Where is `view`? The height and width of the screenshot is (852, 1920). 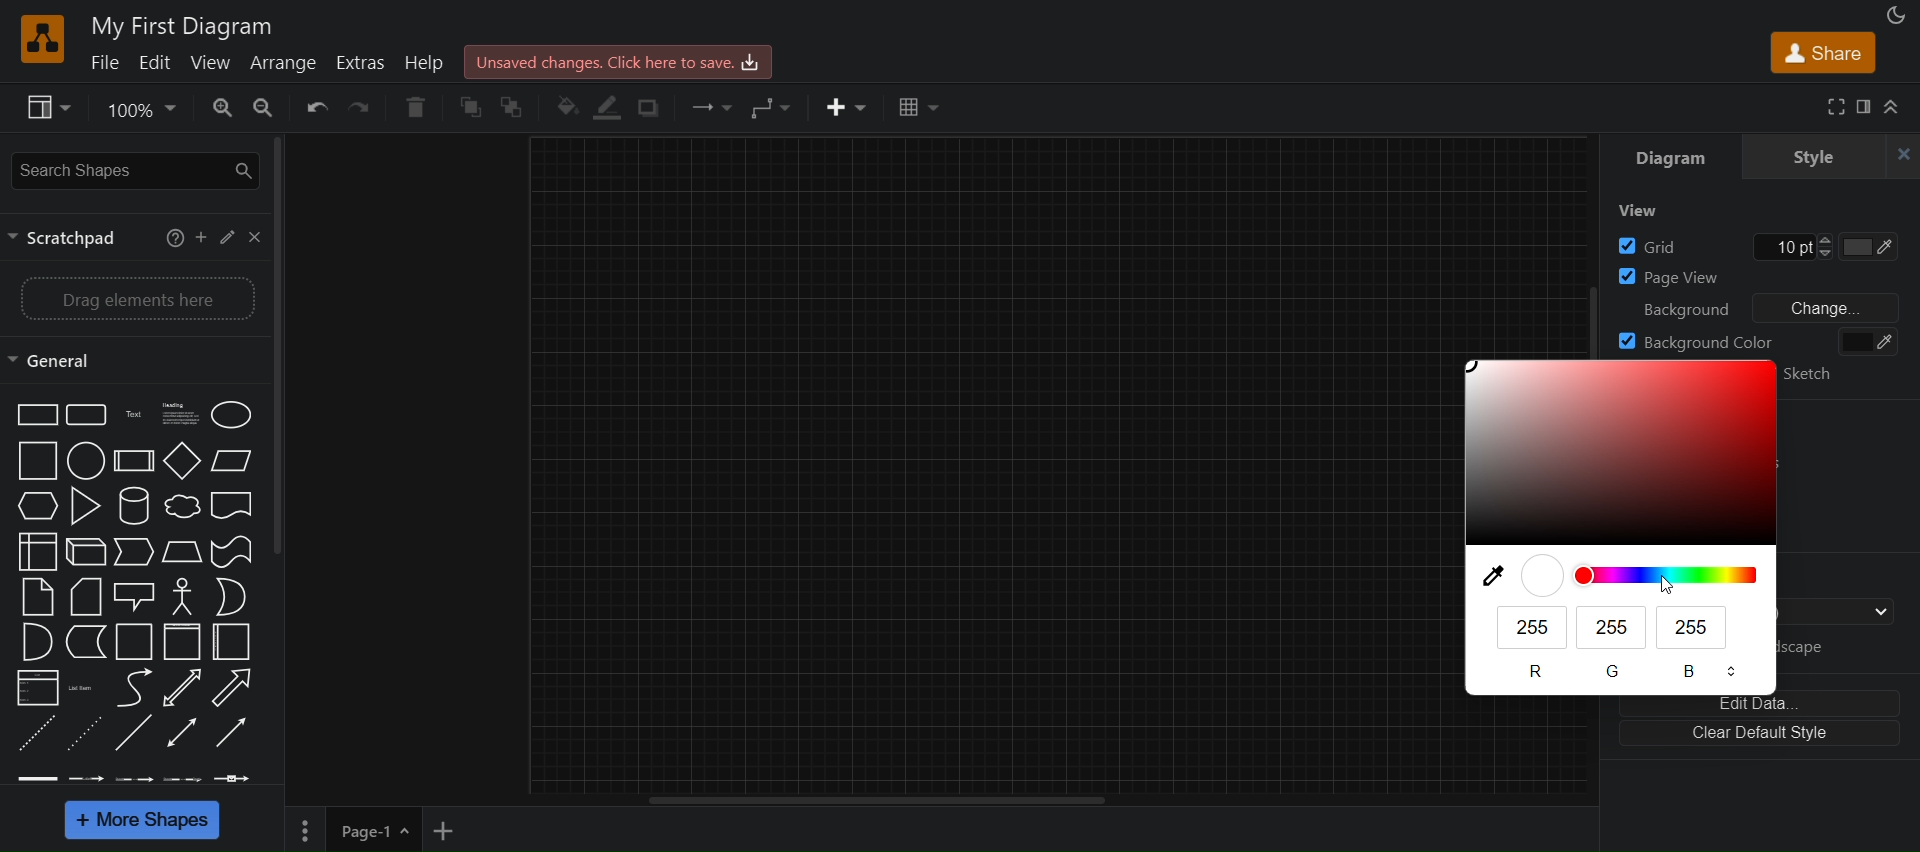 view is located at coordinates (48, 108).